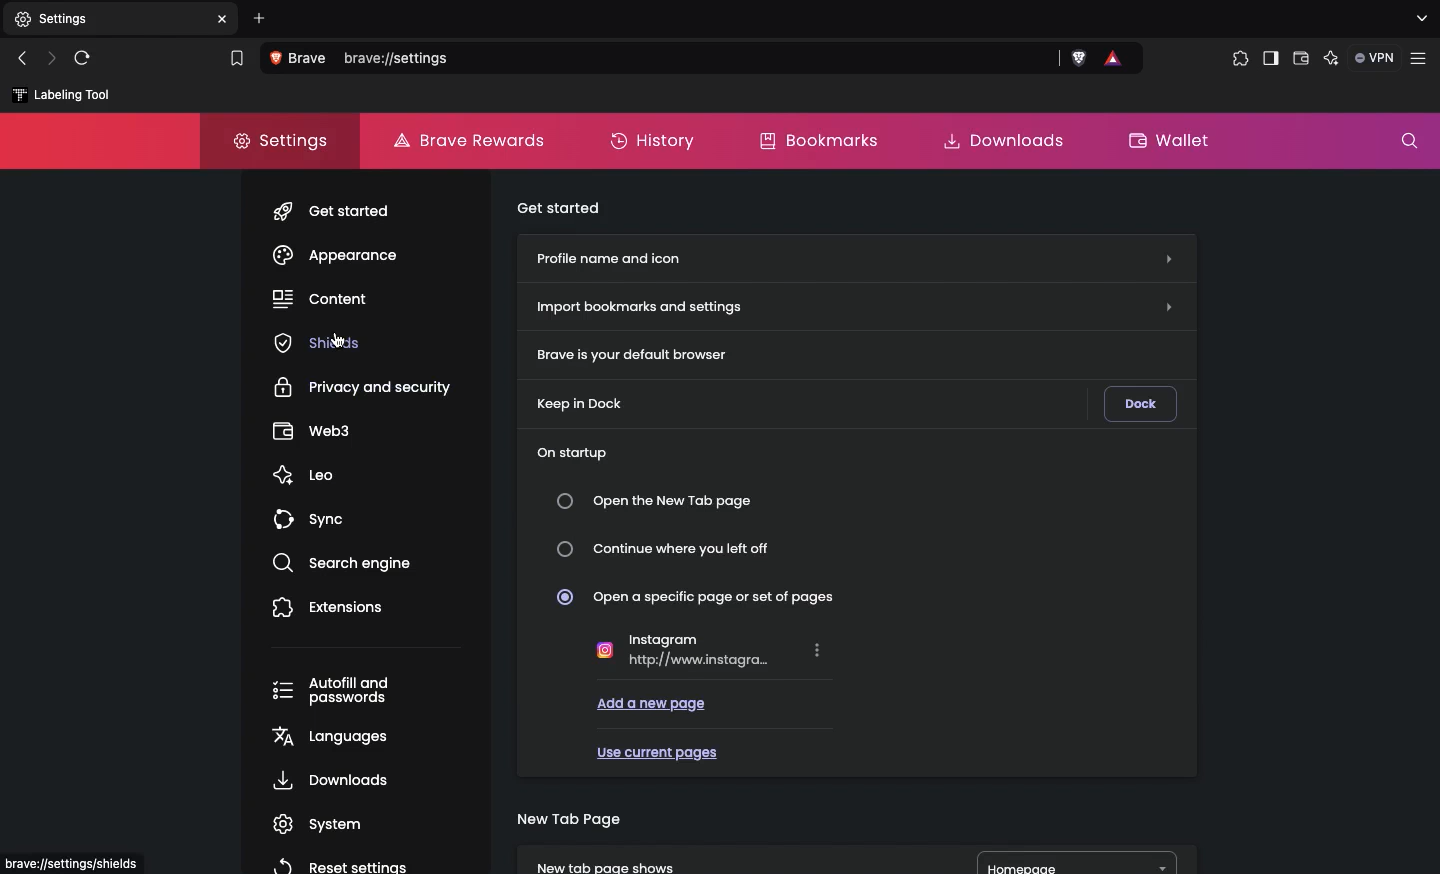 This screenshot has height=874, width=1440. Describe the element at coordinates (345, 256) in the screenshot. I see `Appearance` at that location.